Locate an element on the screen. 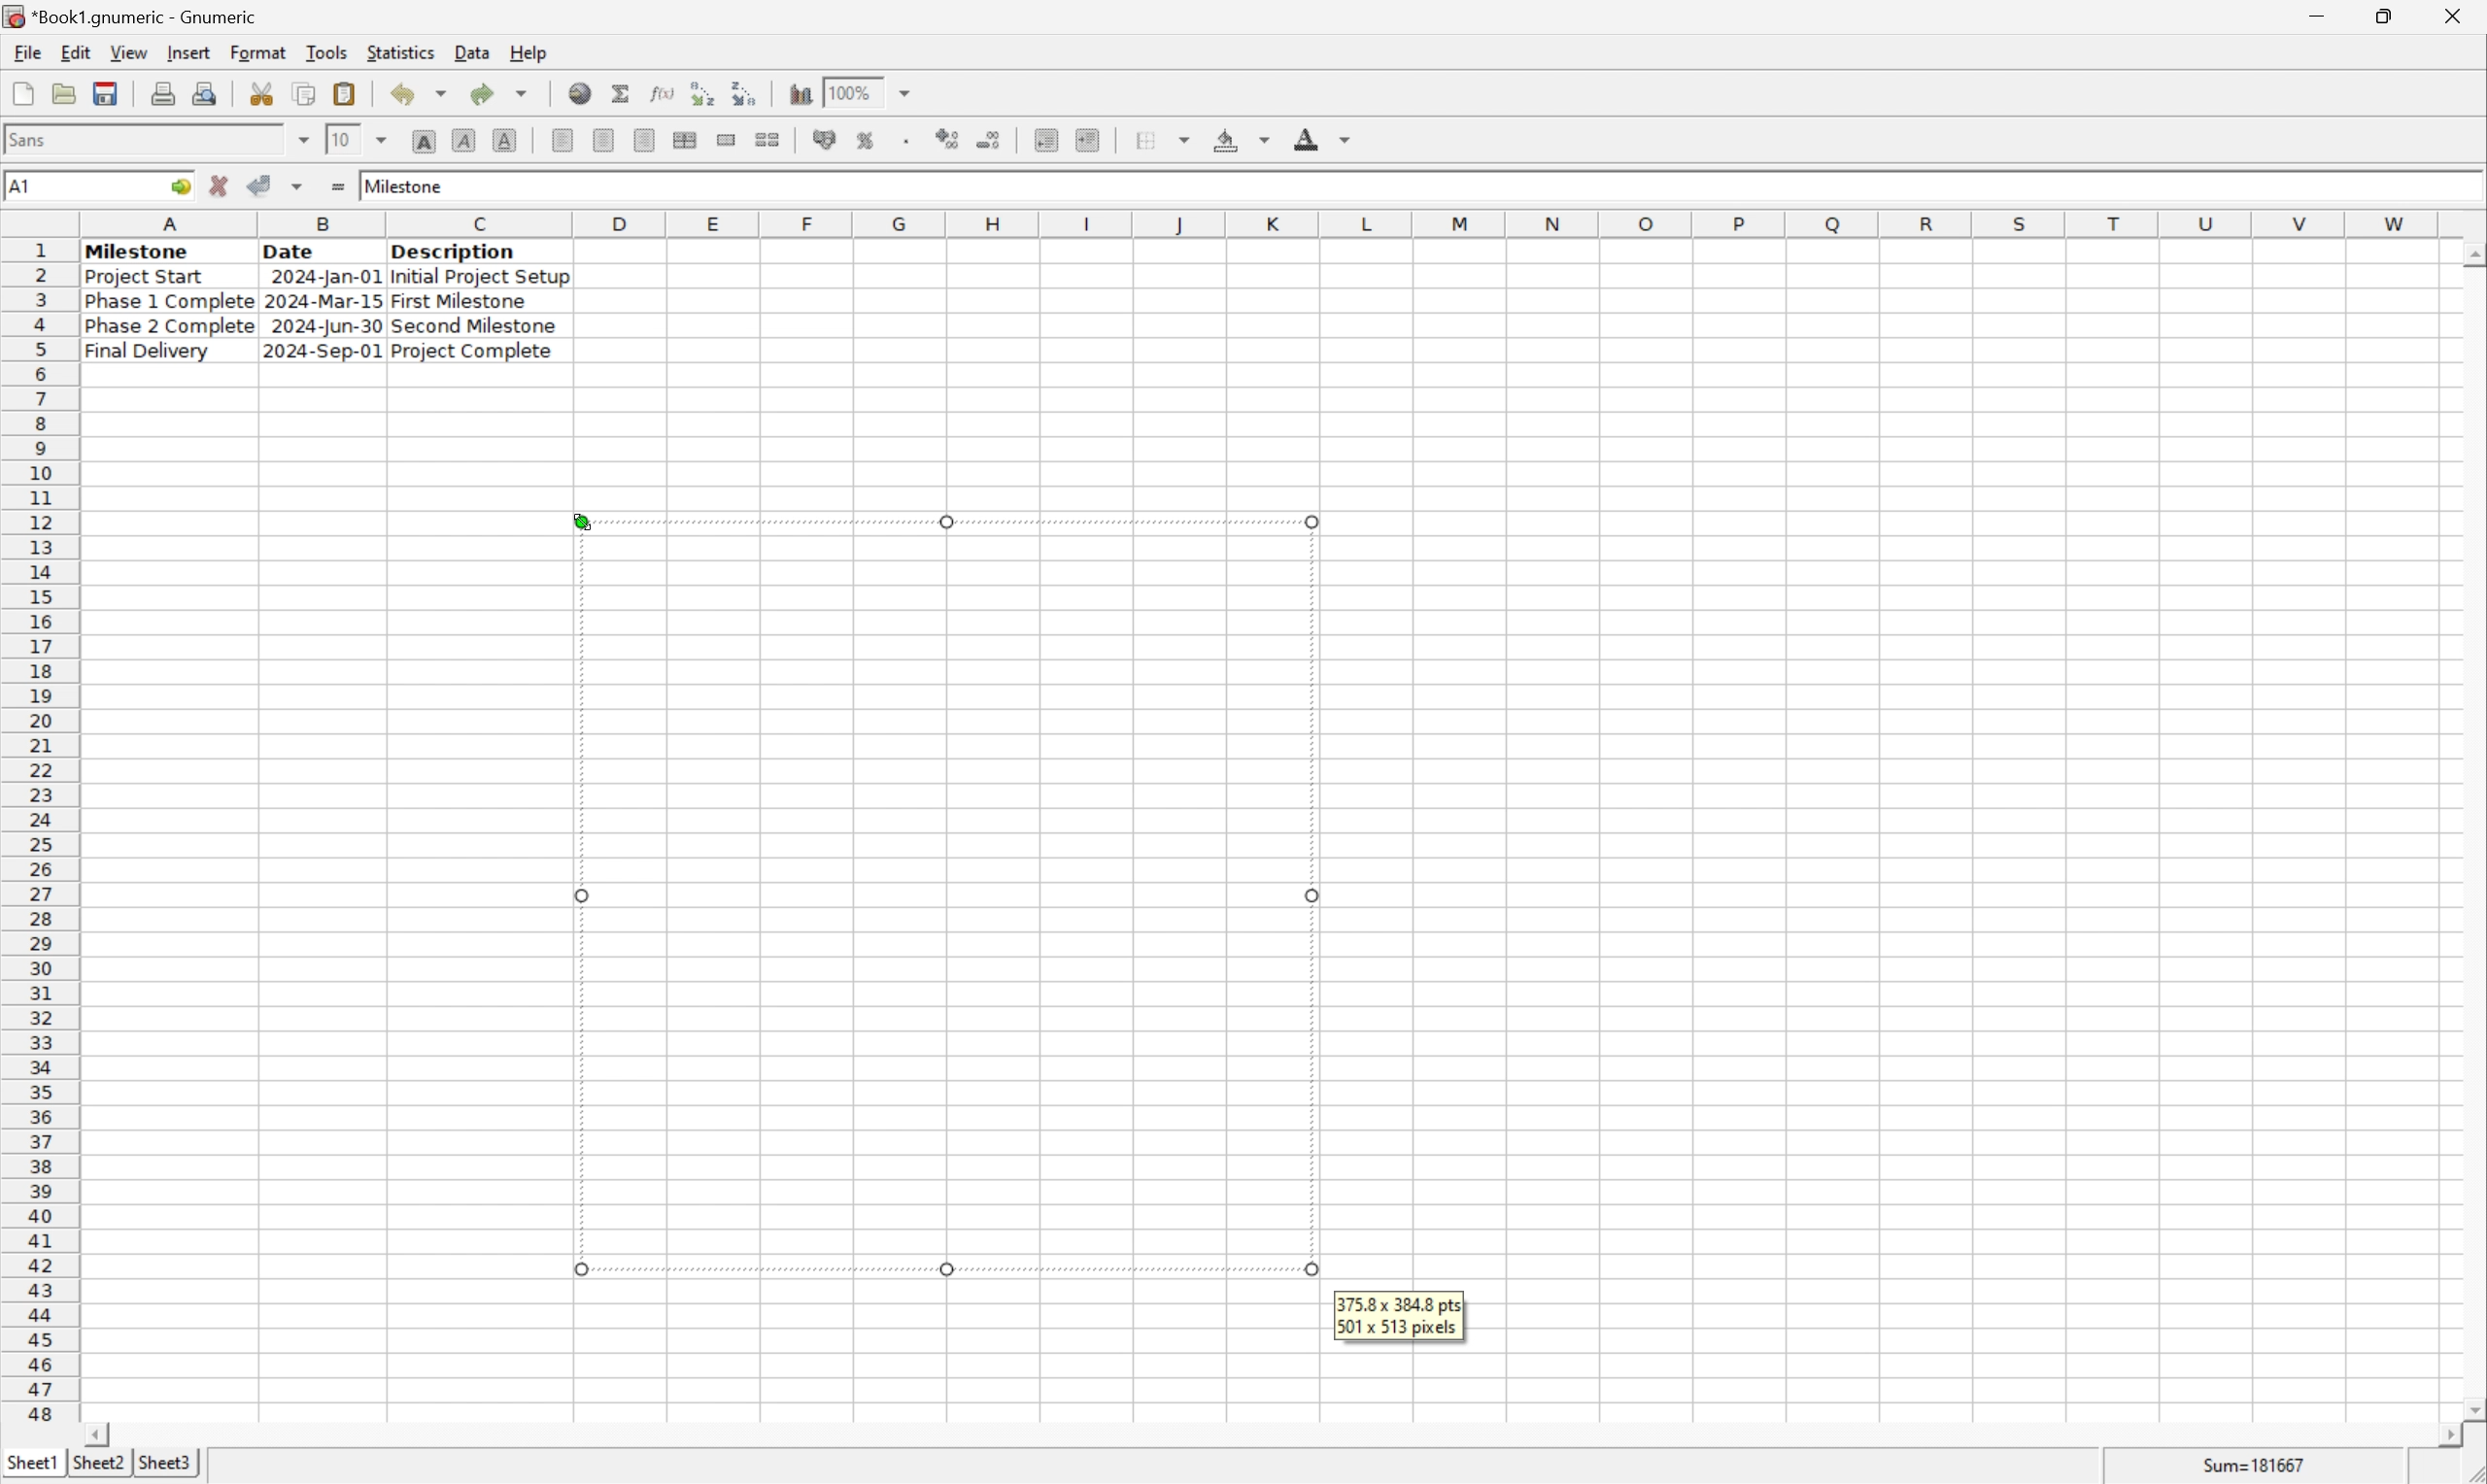 The height and width of the screenshot is (1484, 2487). format is located at coordinates (257, 51).